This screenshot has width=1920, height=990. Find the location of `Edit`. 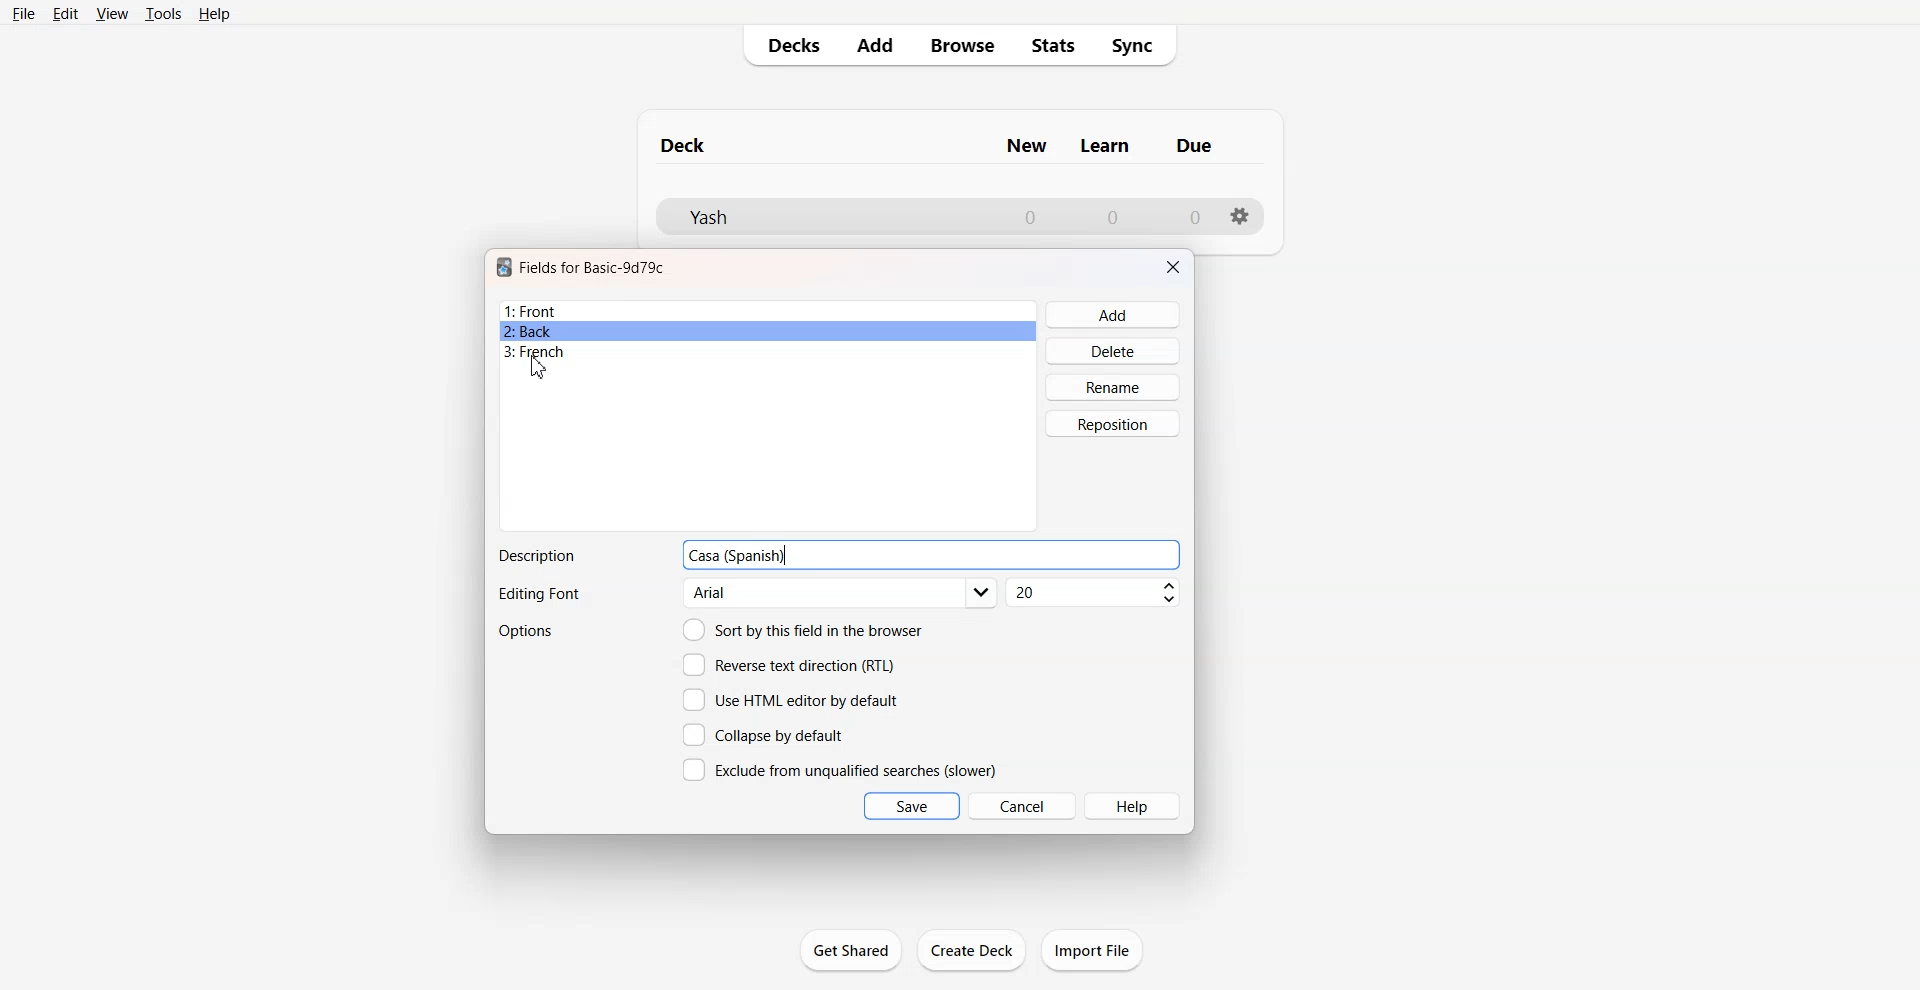

Edit is located at coordinates (65, 14).